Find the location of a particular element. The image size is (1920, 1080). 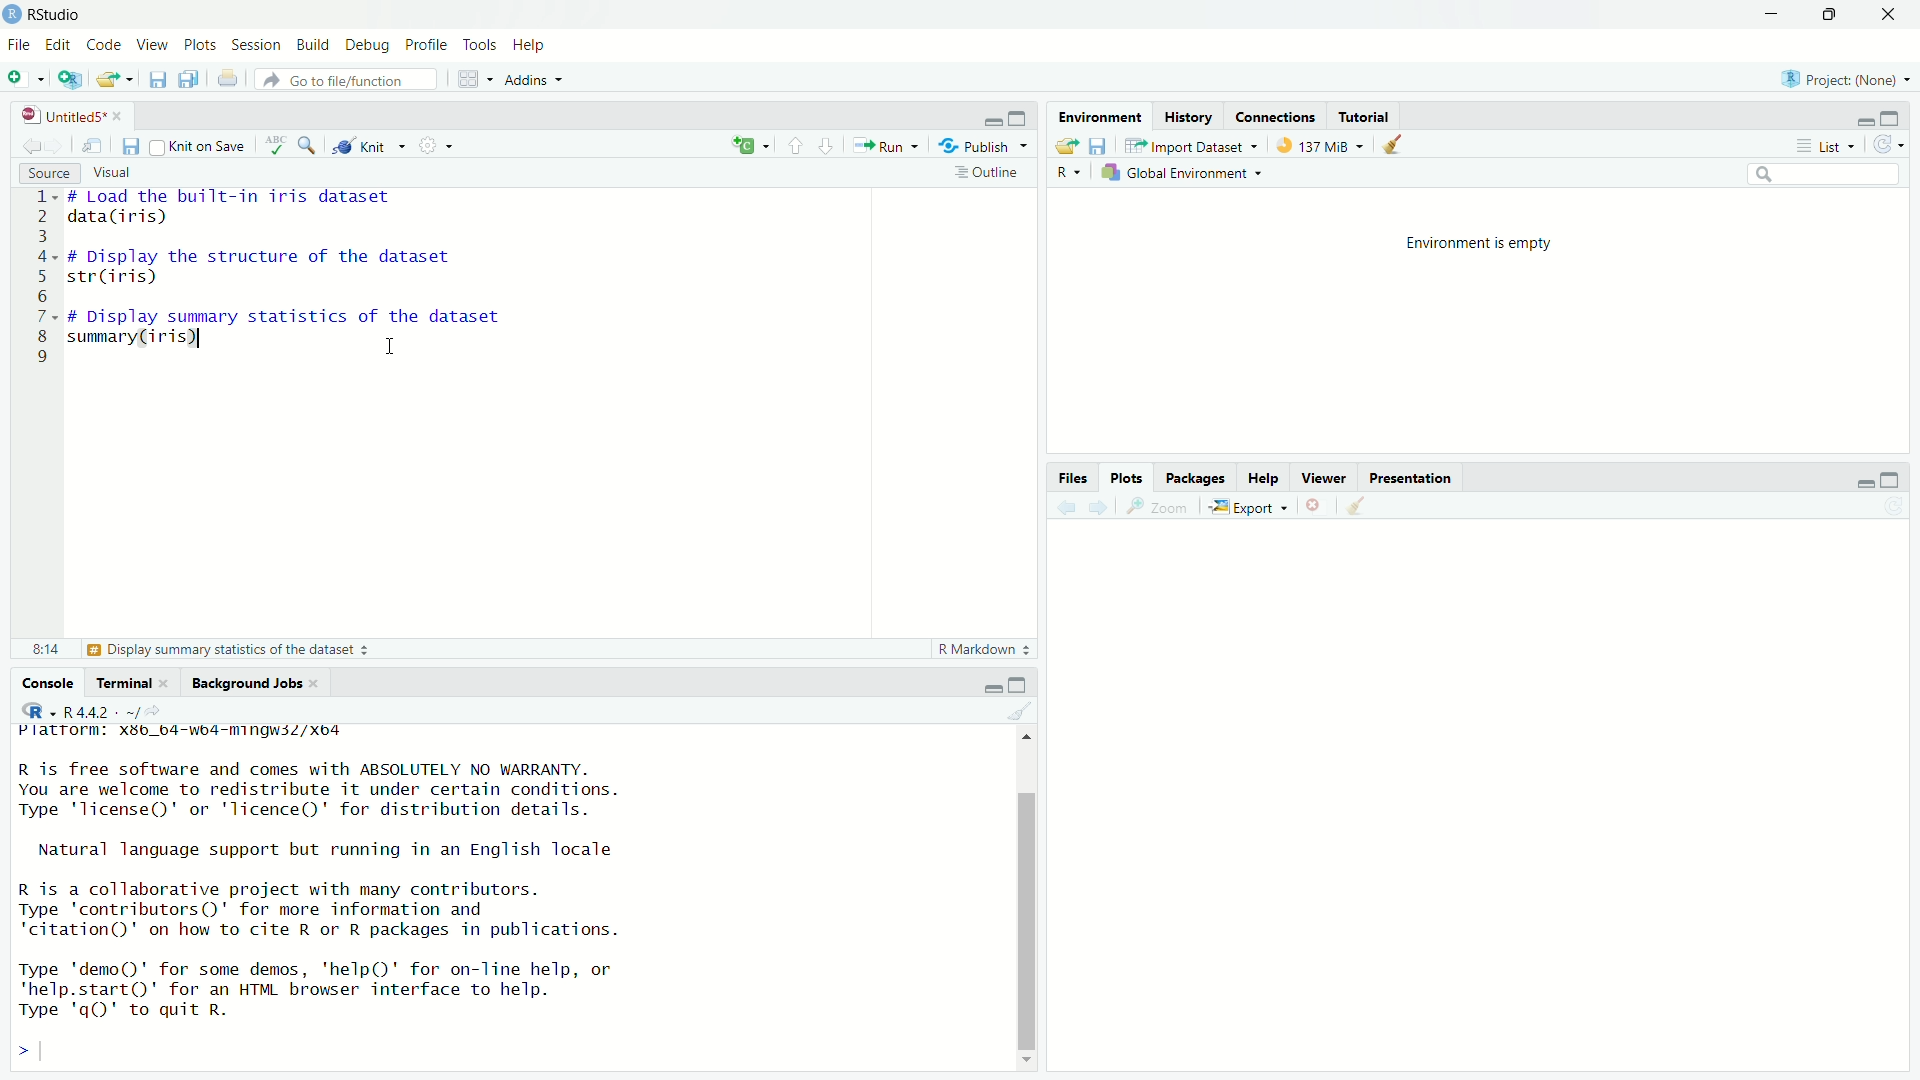

Export log history is located at coordinates (1069, 144).